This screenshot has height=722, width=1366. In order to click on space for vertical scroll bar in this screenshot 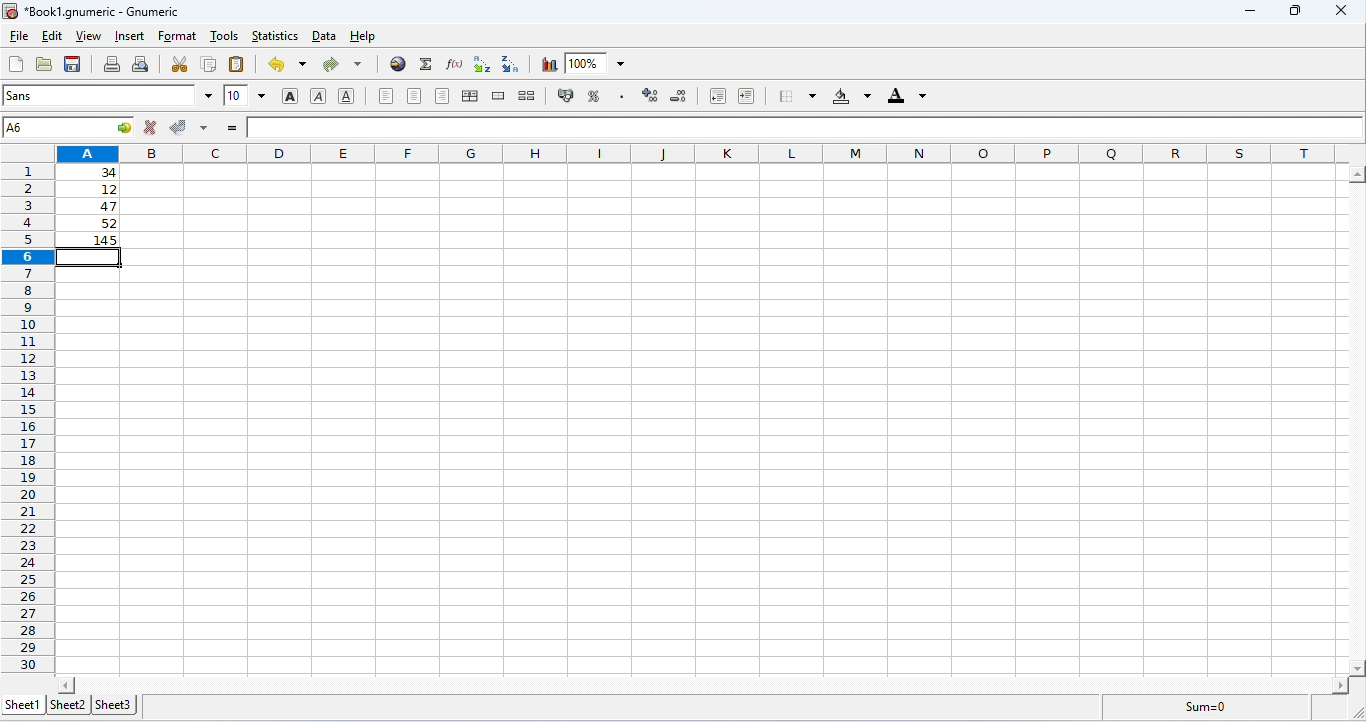, I will do `click(1357, 423)`.